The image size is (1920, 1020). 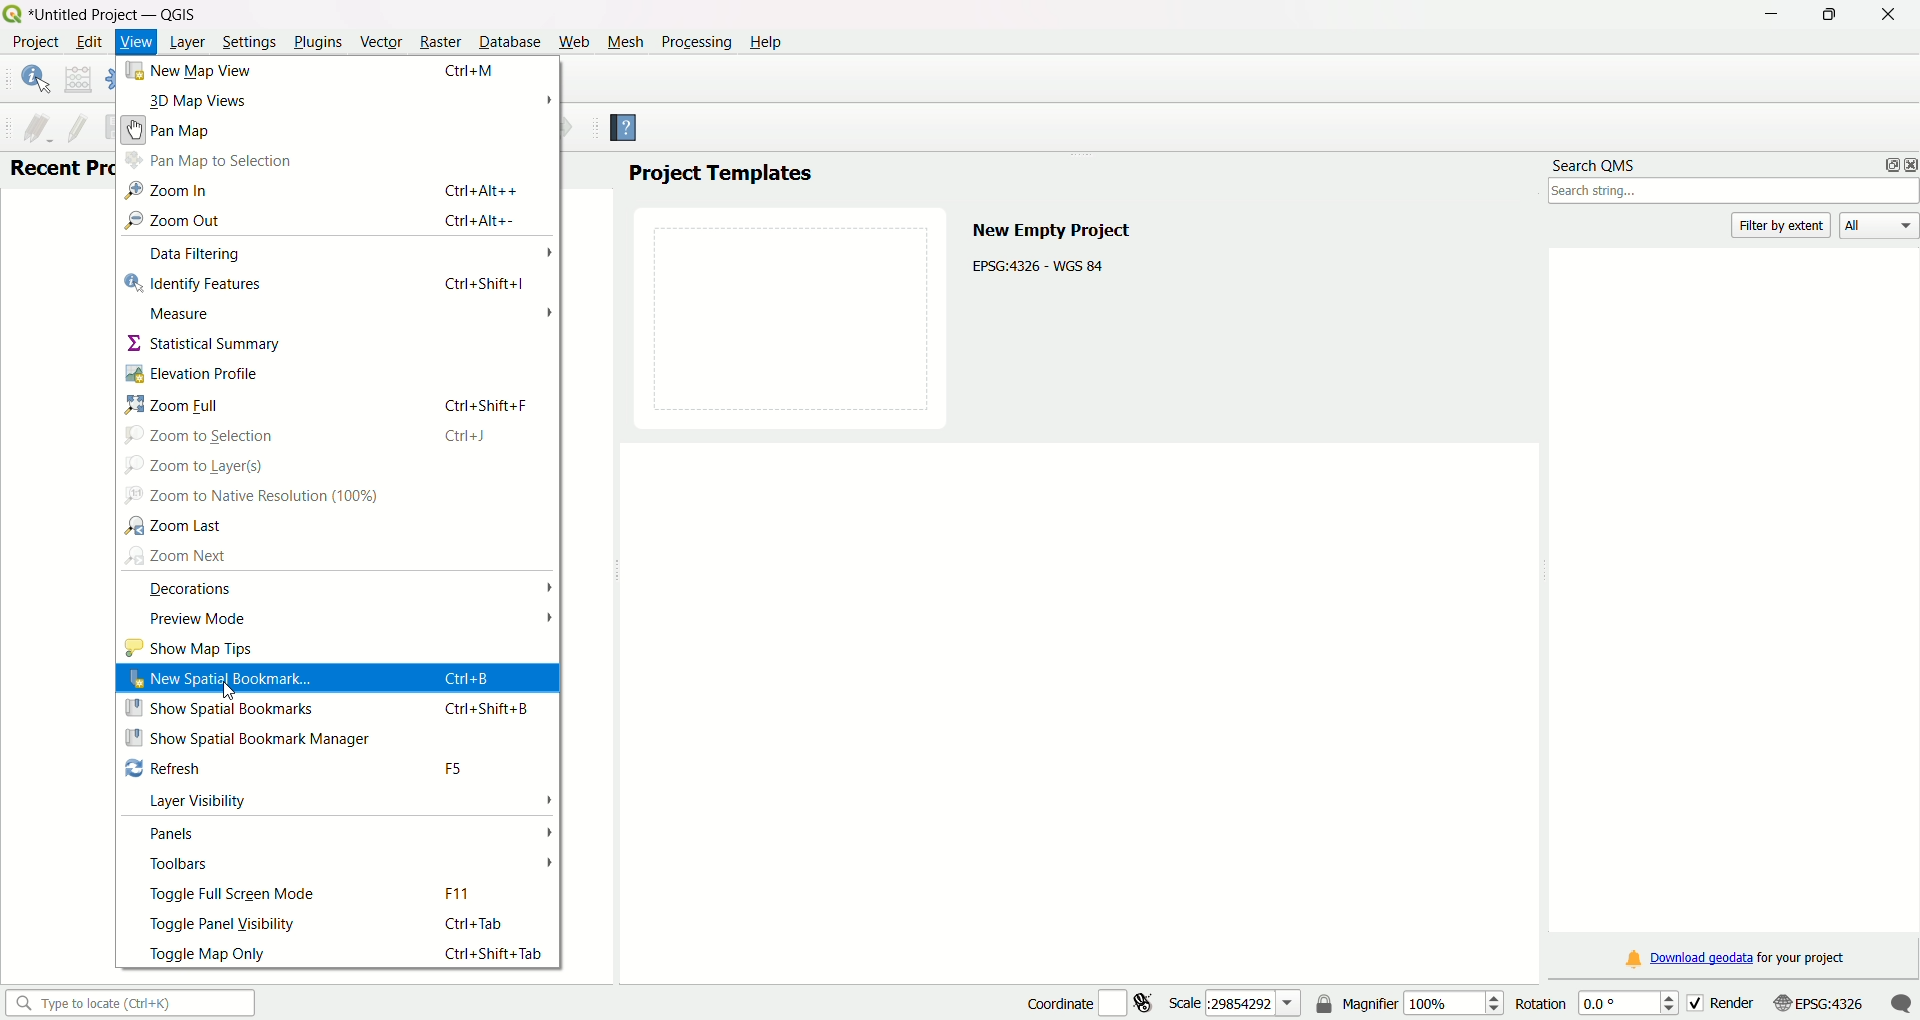 What do you see at coordinates (509, 42) in the screenshot?
I see `Database` at bounding box center [509, 42].